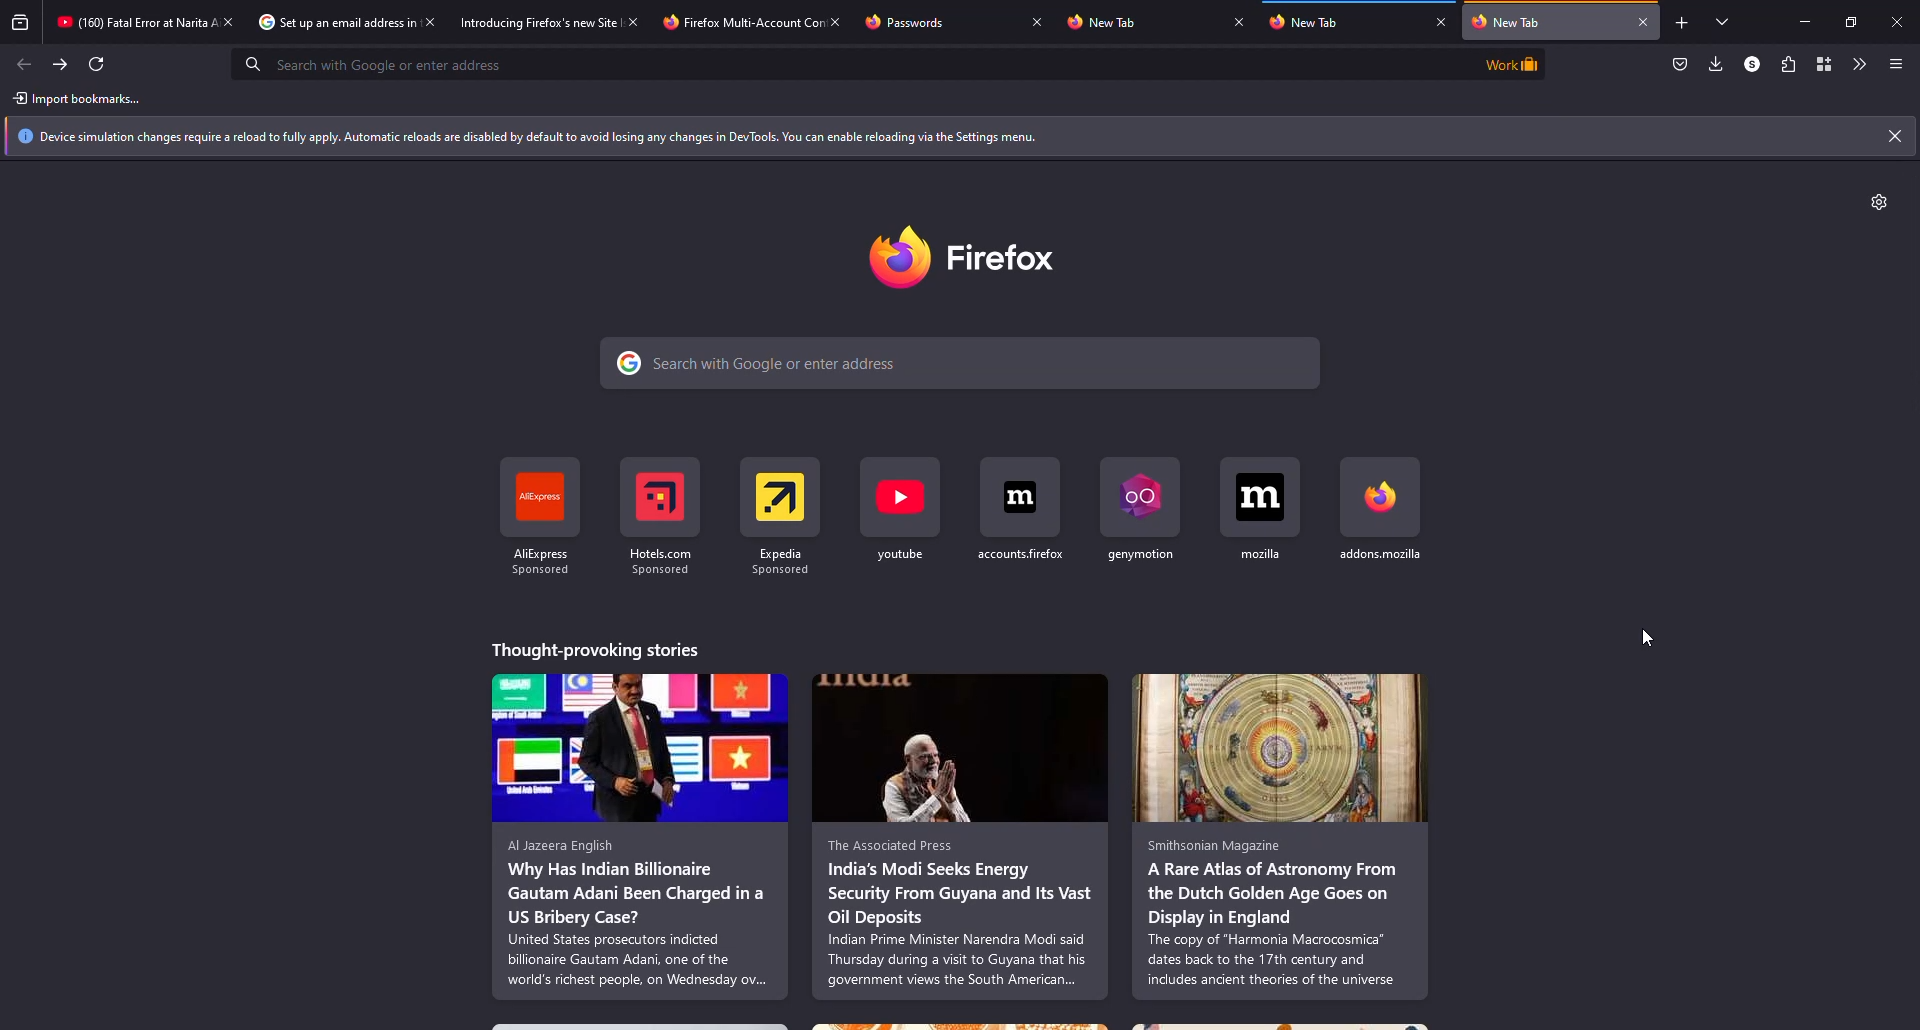 This screenshot has width=1920, height=1030. Describe the element at coordinates (641, 913) in the screenshot. I see `Preview of story text` at that location.